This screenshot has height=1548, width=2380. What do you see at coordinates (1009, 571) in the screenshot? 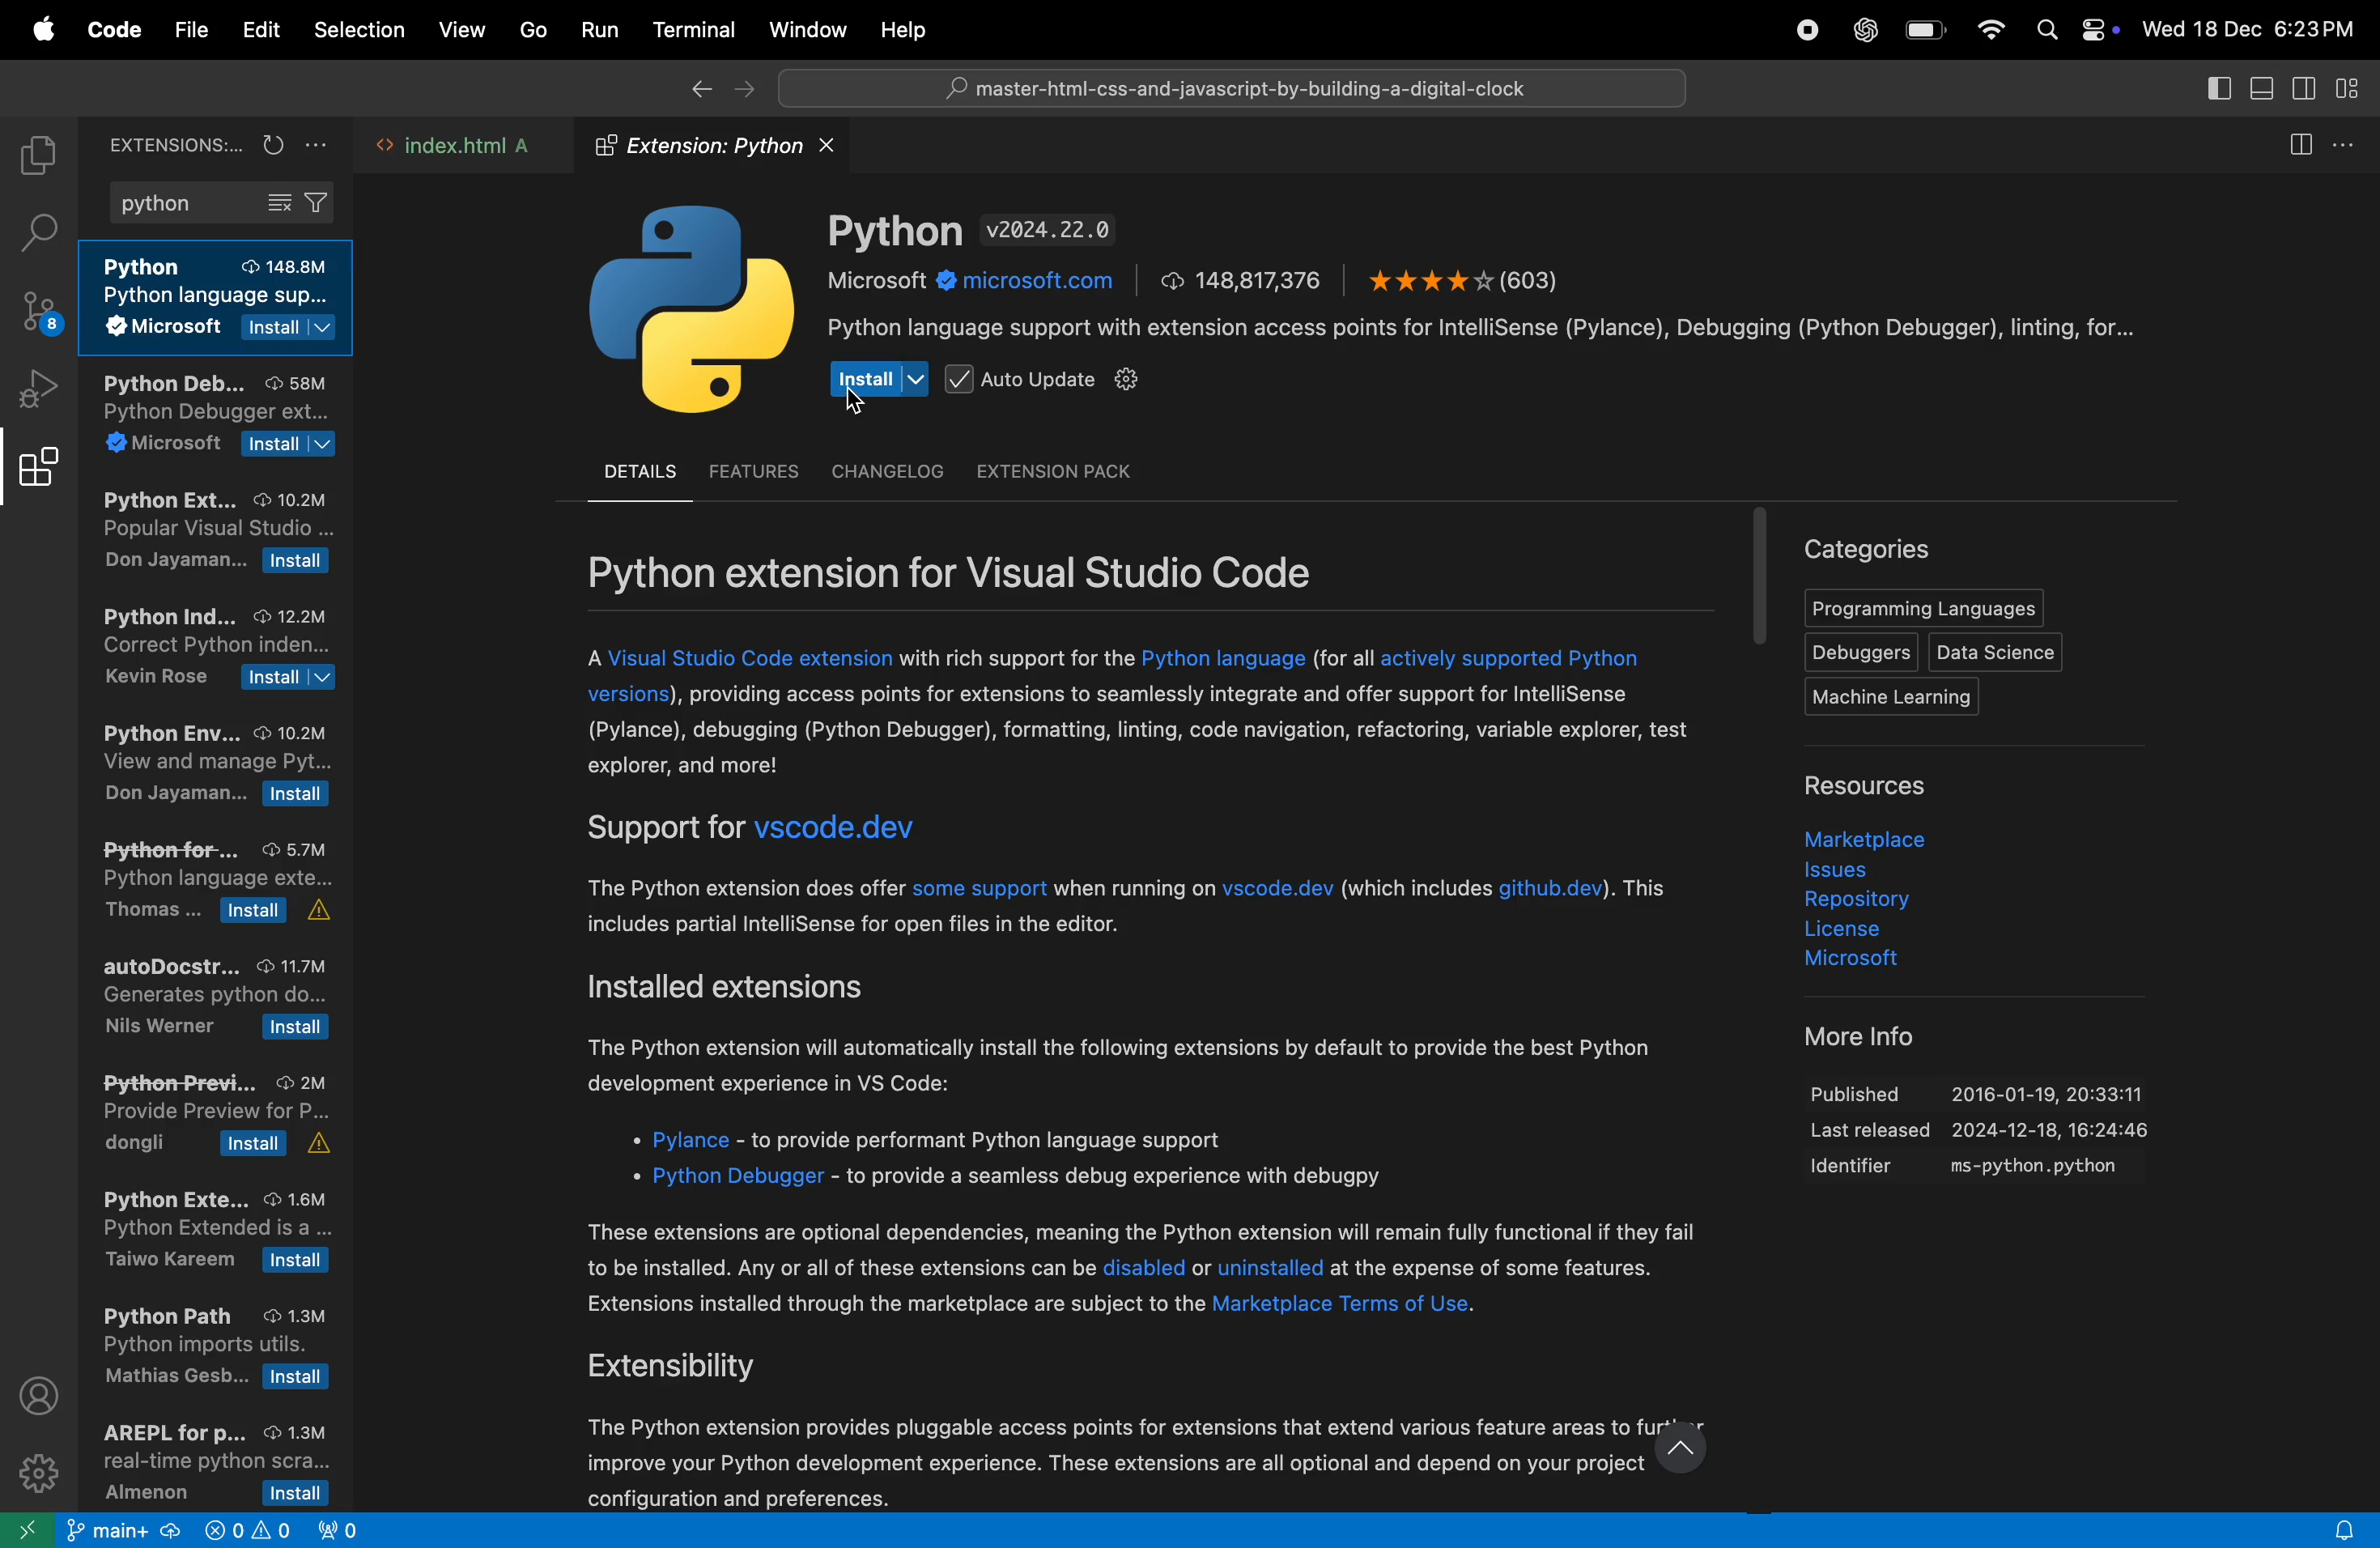
I see `python extension visual code` at bounding box center [1009, 571].